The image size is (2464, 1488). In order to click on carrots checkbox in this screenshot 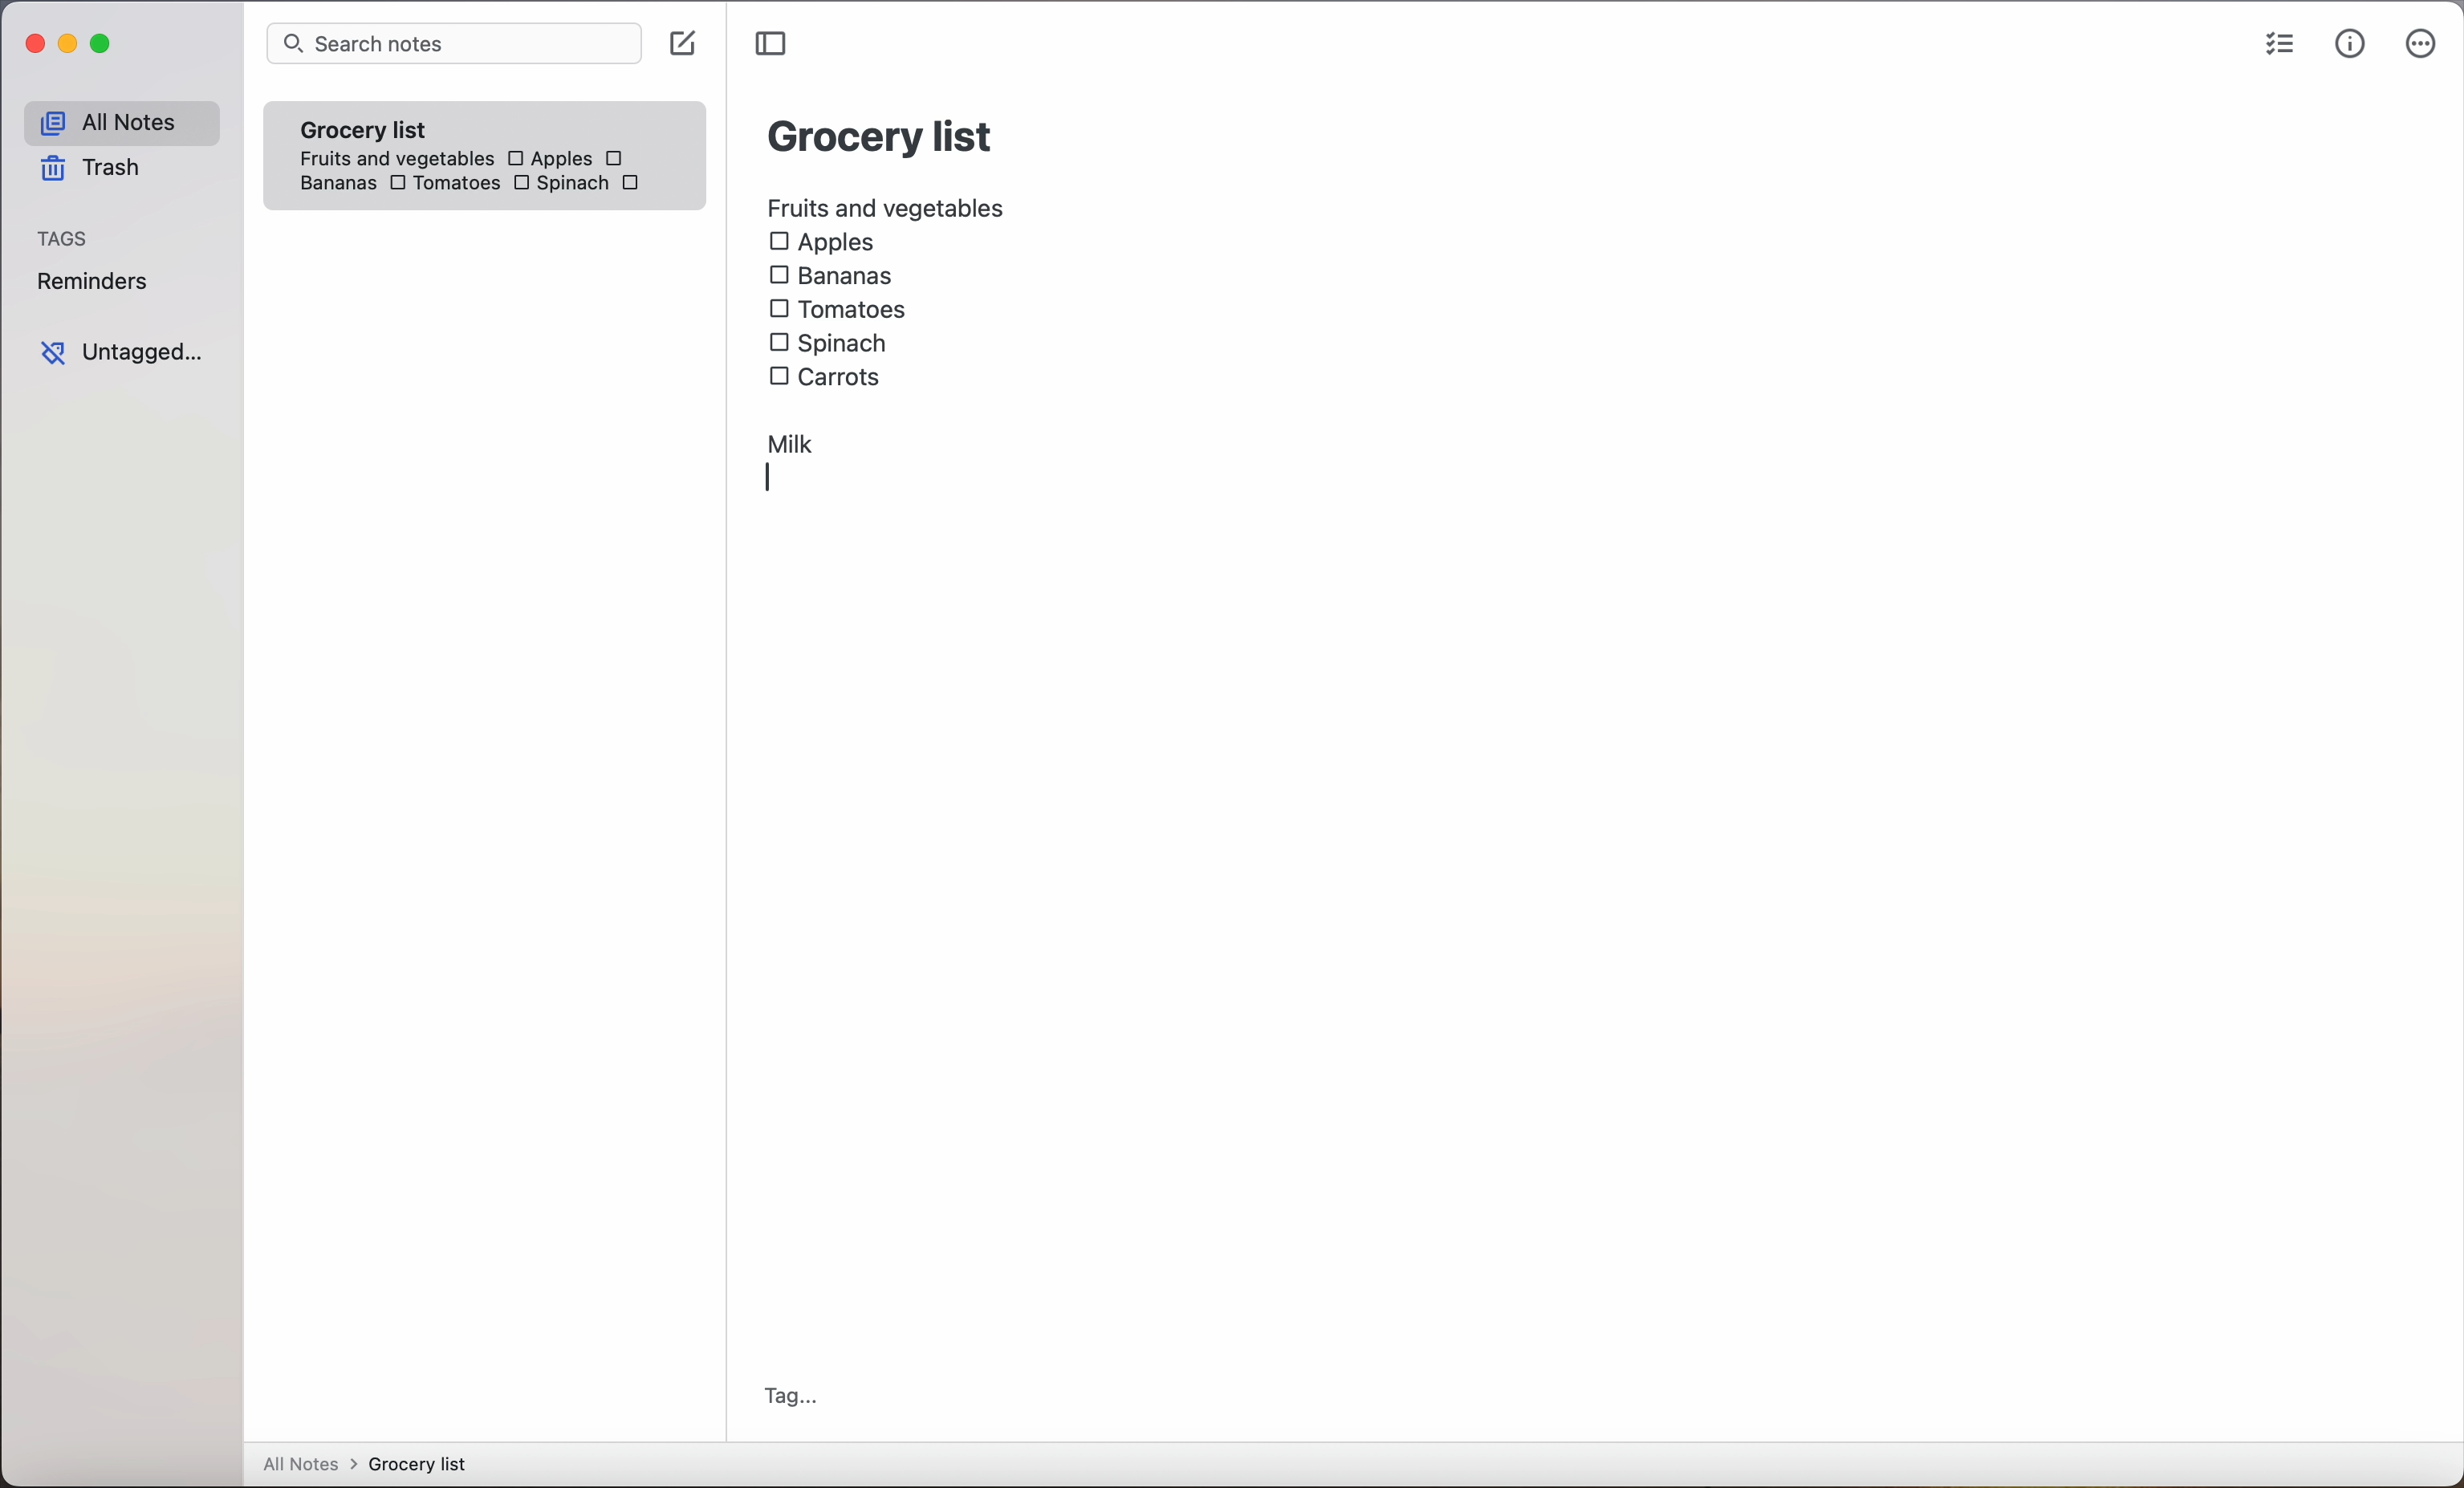, I will do `click(831, 374)`.